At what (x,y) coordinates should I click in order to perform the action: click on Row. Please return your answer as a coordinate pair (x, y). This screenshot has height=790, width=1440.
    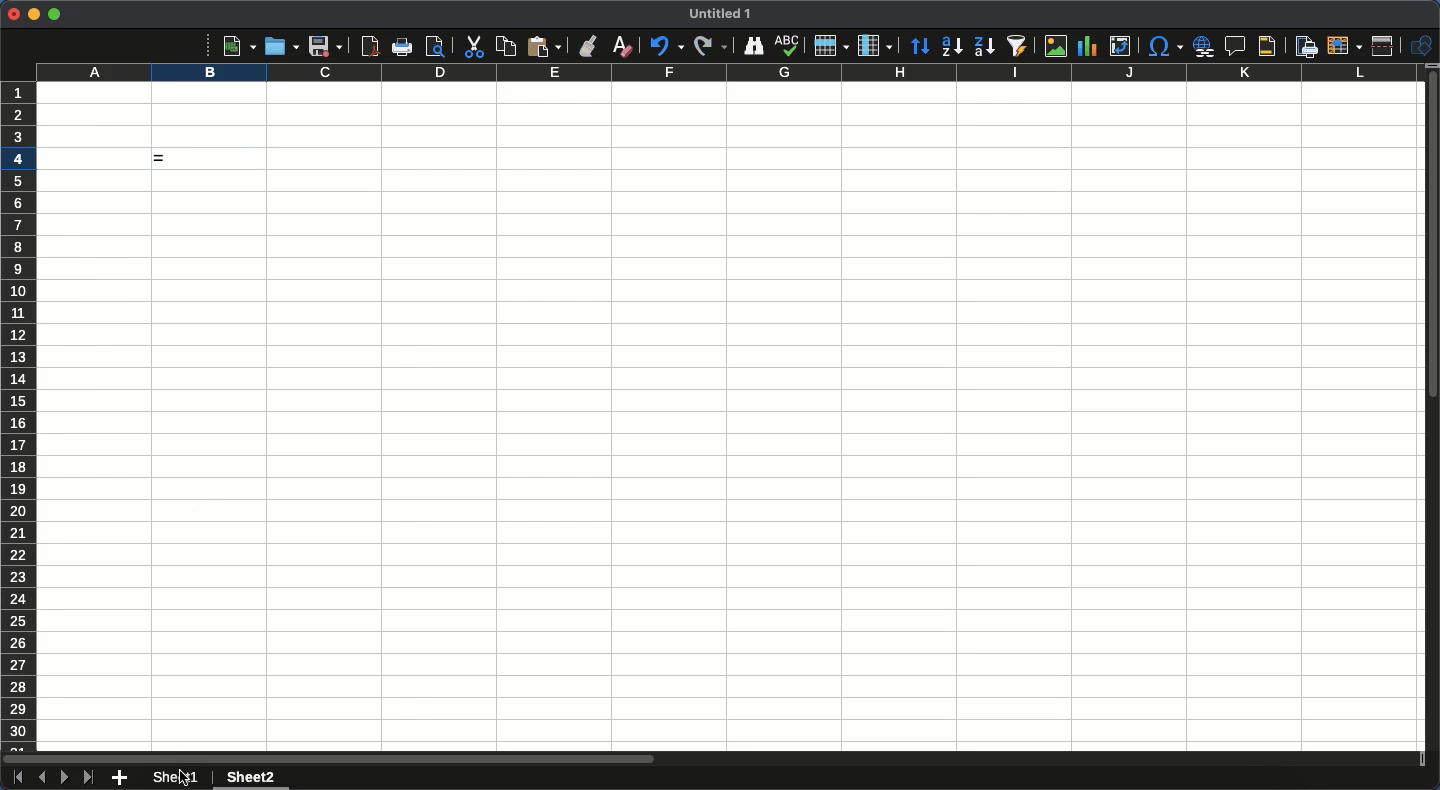
    Looking at the image, I should click on (832, 45).